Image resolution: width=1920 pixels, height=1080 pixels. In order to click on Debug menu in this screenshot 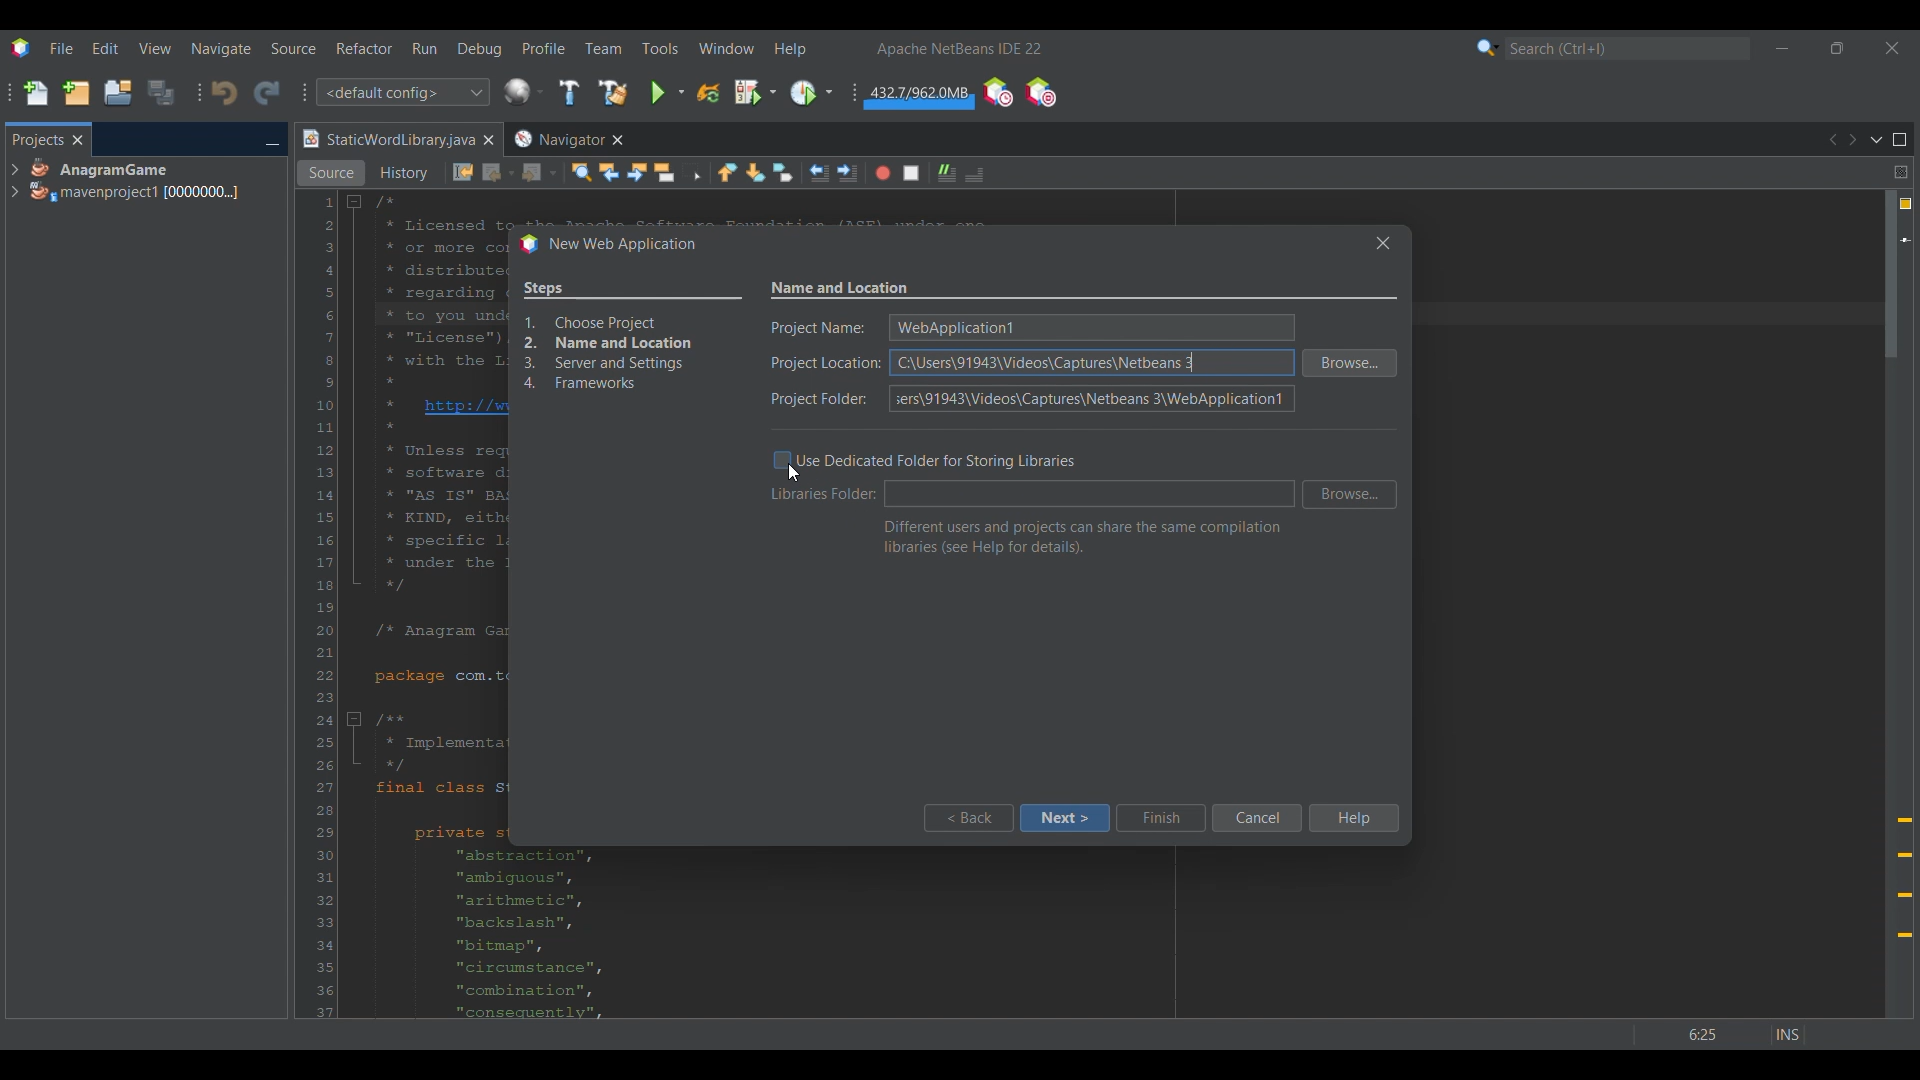, I will do `click(480, 49)`.